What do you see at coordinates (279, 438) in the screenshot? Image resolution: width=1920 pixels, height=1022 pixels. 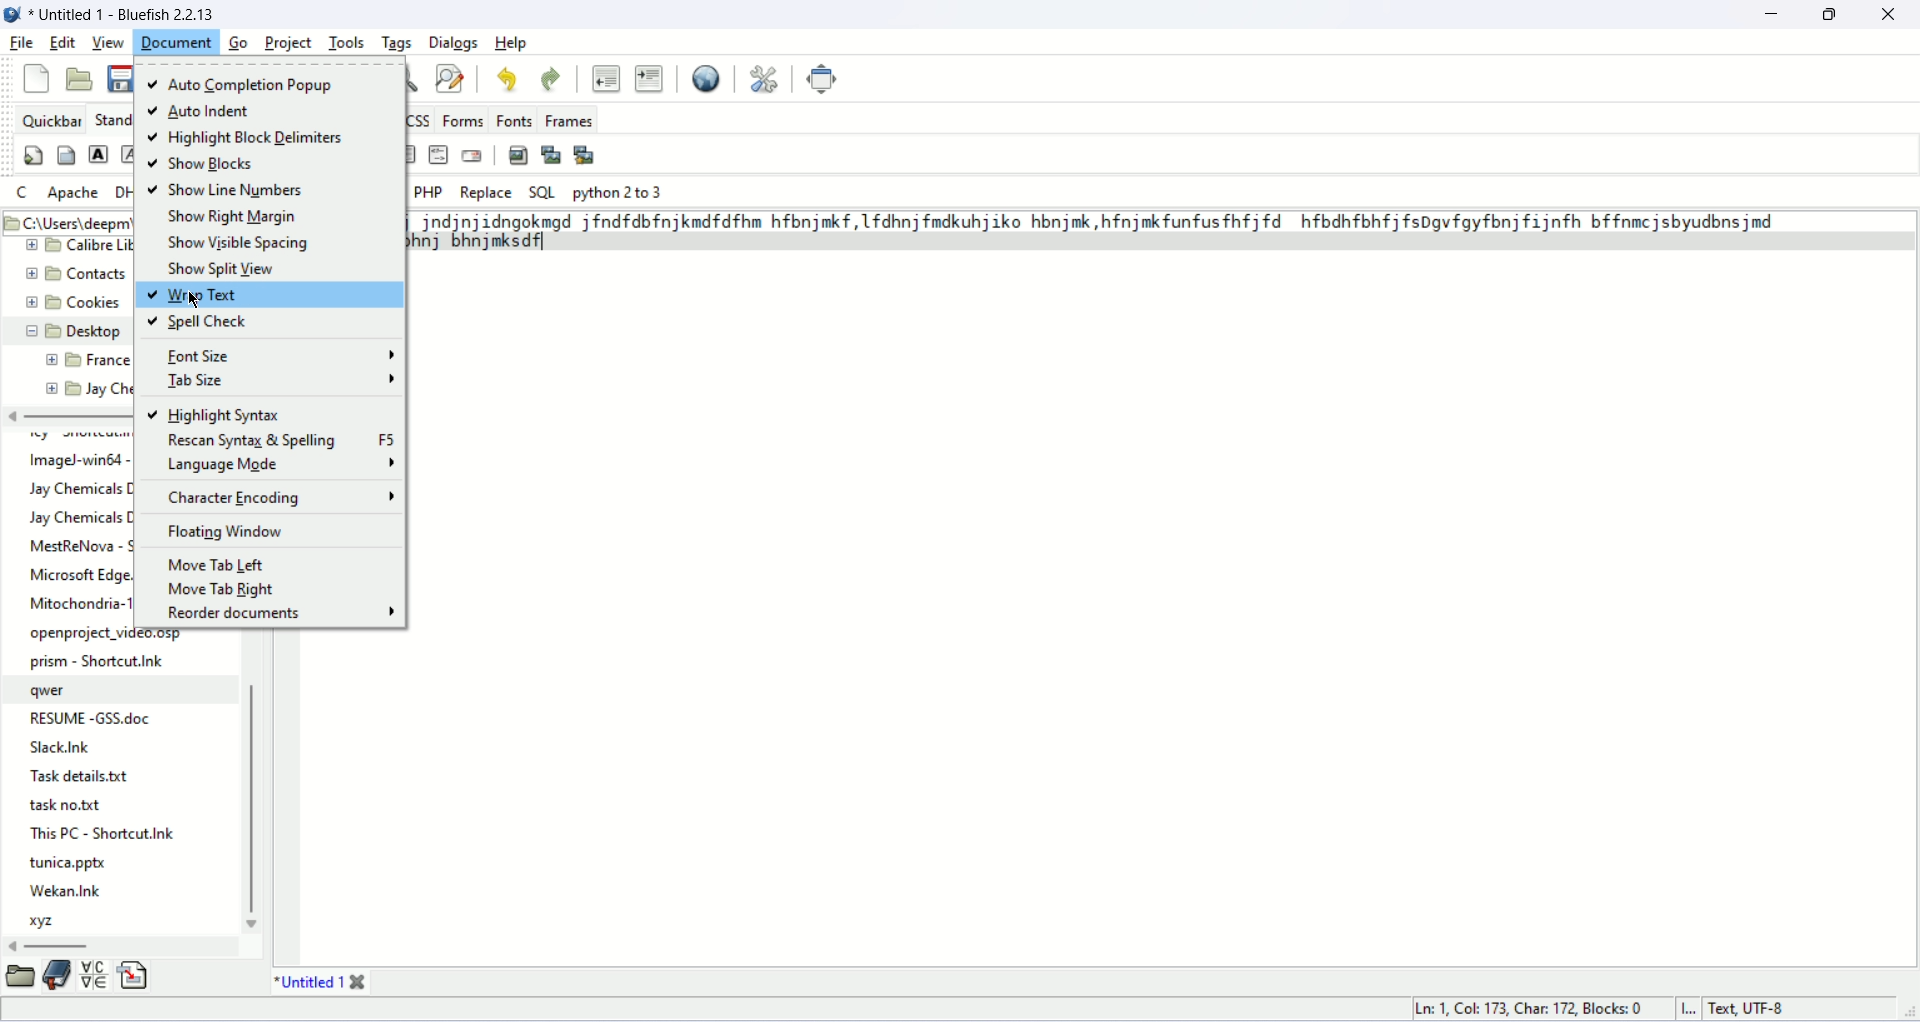 I see `rescan syntax & spelling` at bounding box center [279, 438].